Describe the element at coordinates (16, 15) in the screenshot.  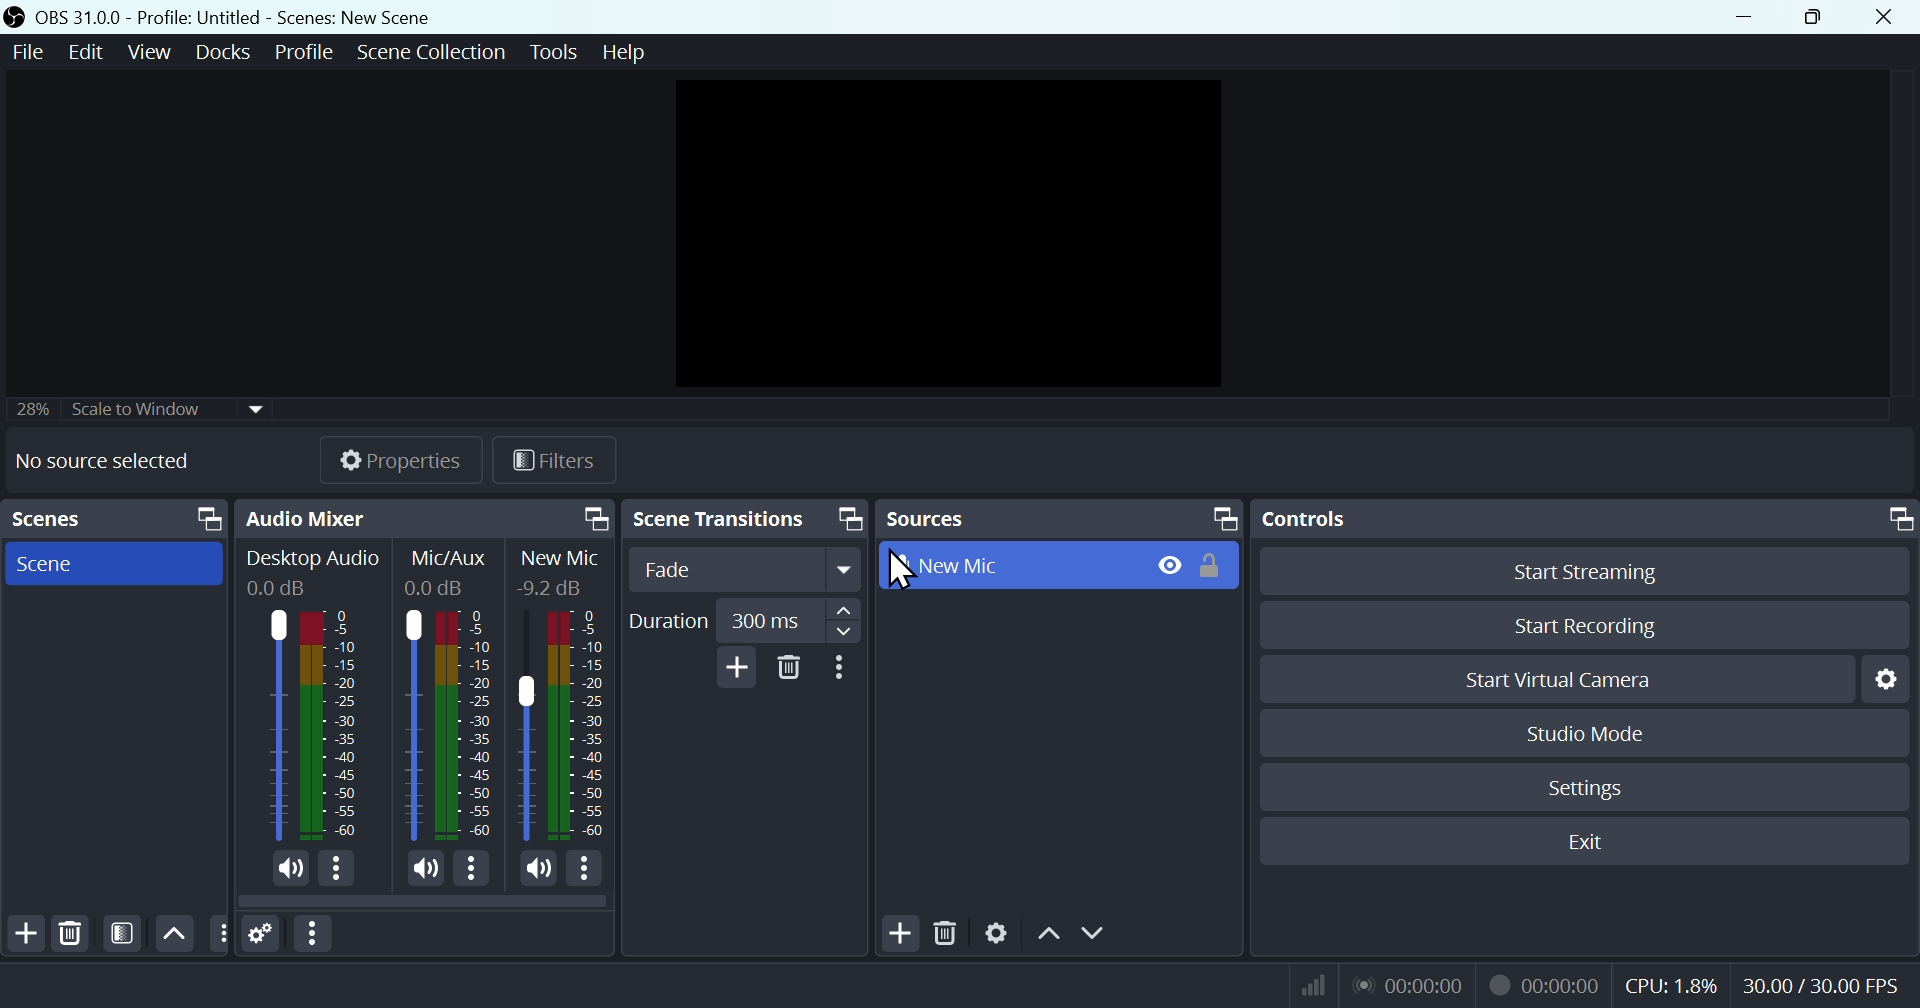
I see `obs studio icon` at that location.